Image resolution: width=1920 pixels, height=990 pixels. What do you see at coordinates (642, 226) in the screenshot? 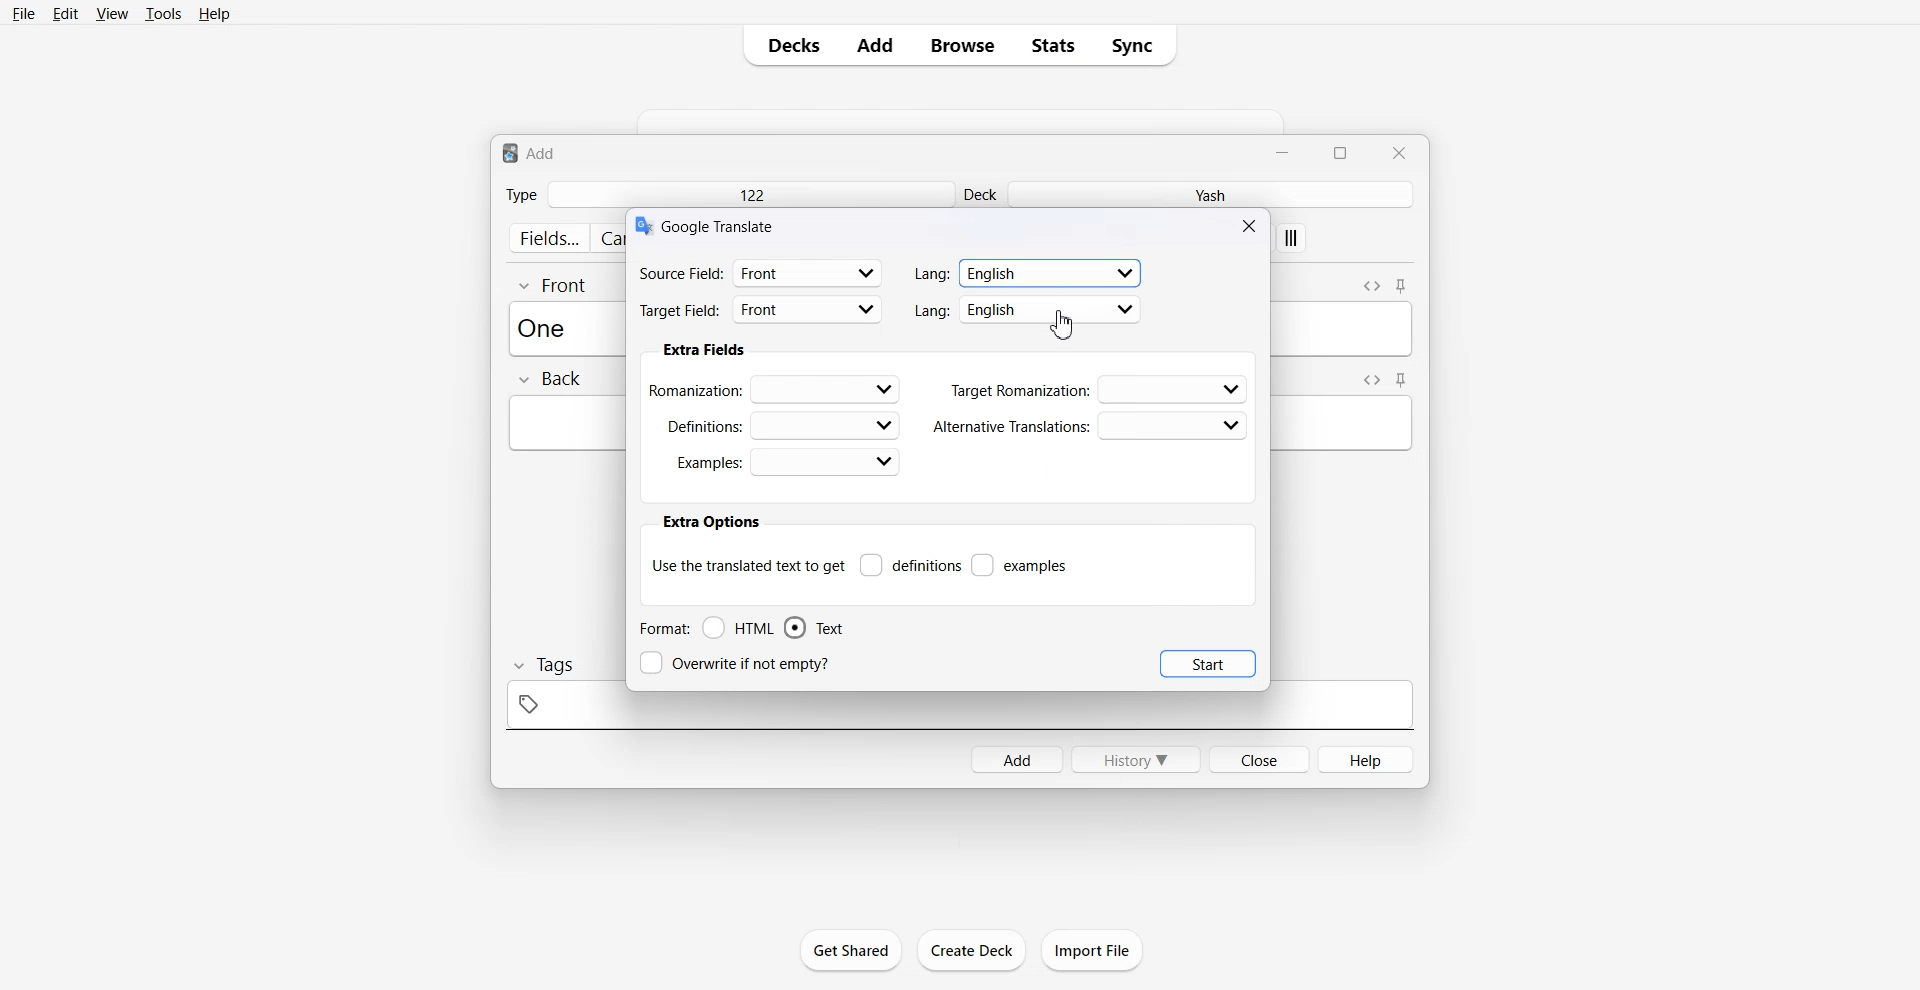
I see `logo` at bounding box center [642, 226].